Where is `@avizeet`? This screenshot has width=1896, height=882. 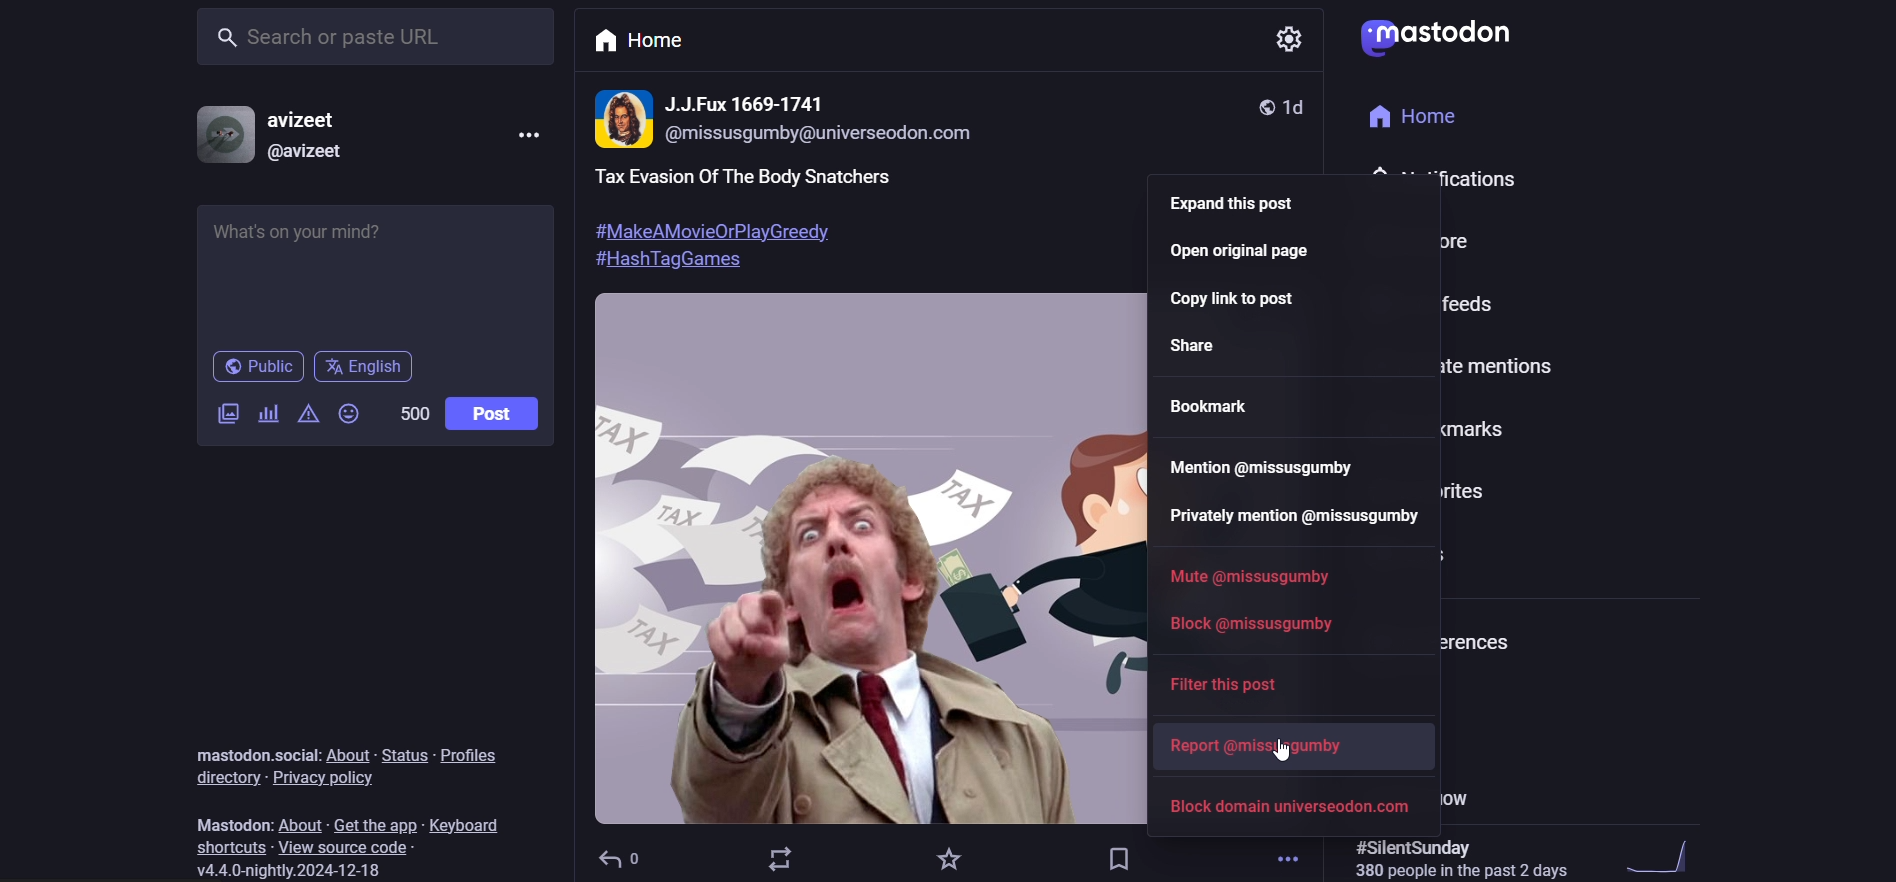
@avizeet is located at coordinates (312, 154).